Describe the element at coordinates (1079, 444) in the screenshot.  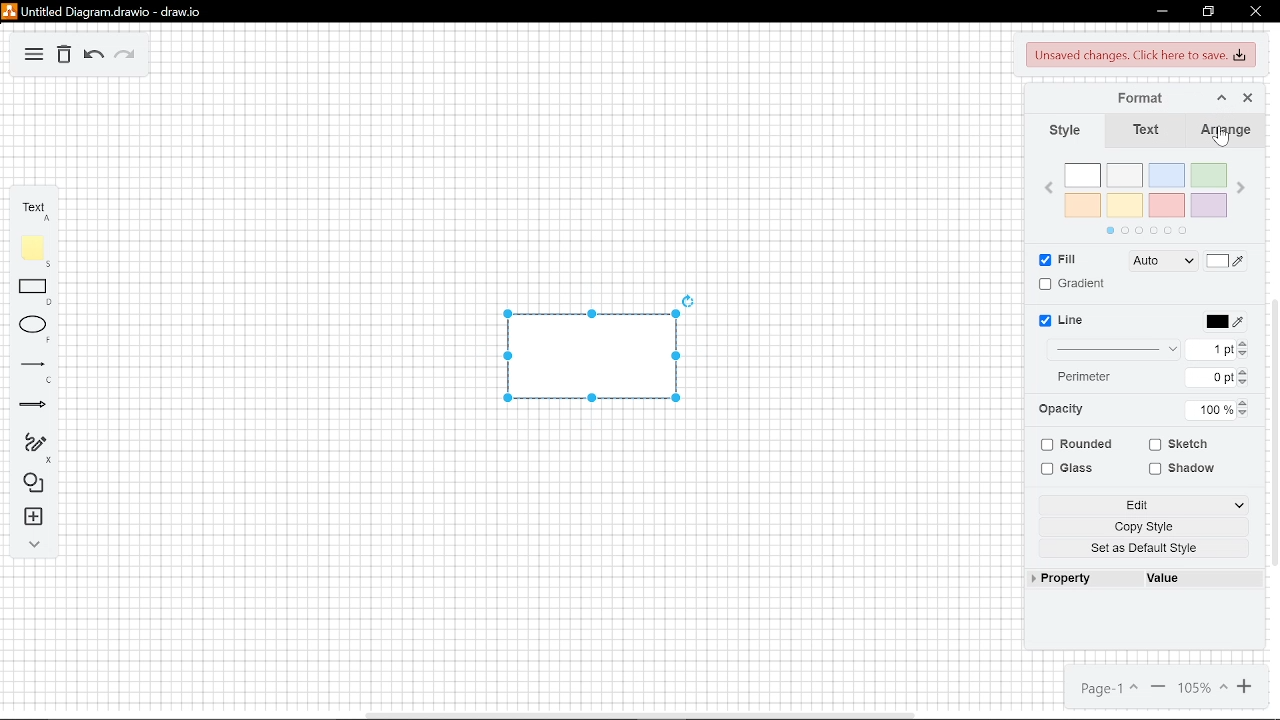
I see `rounded` at that location.